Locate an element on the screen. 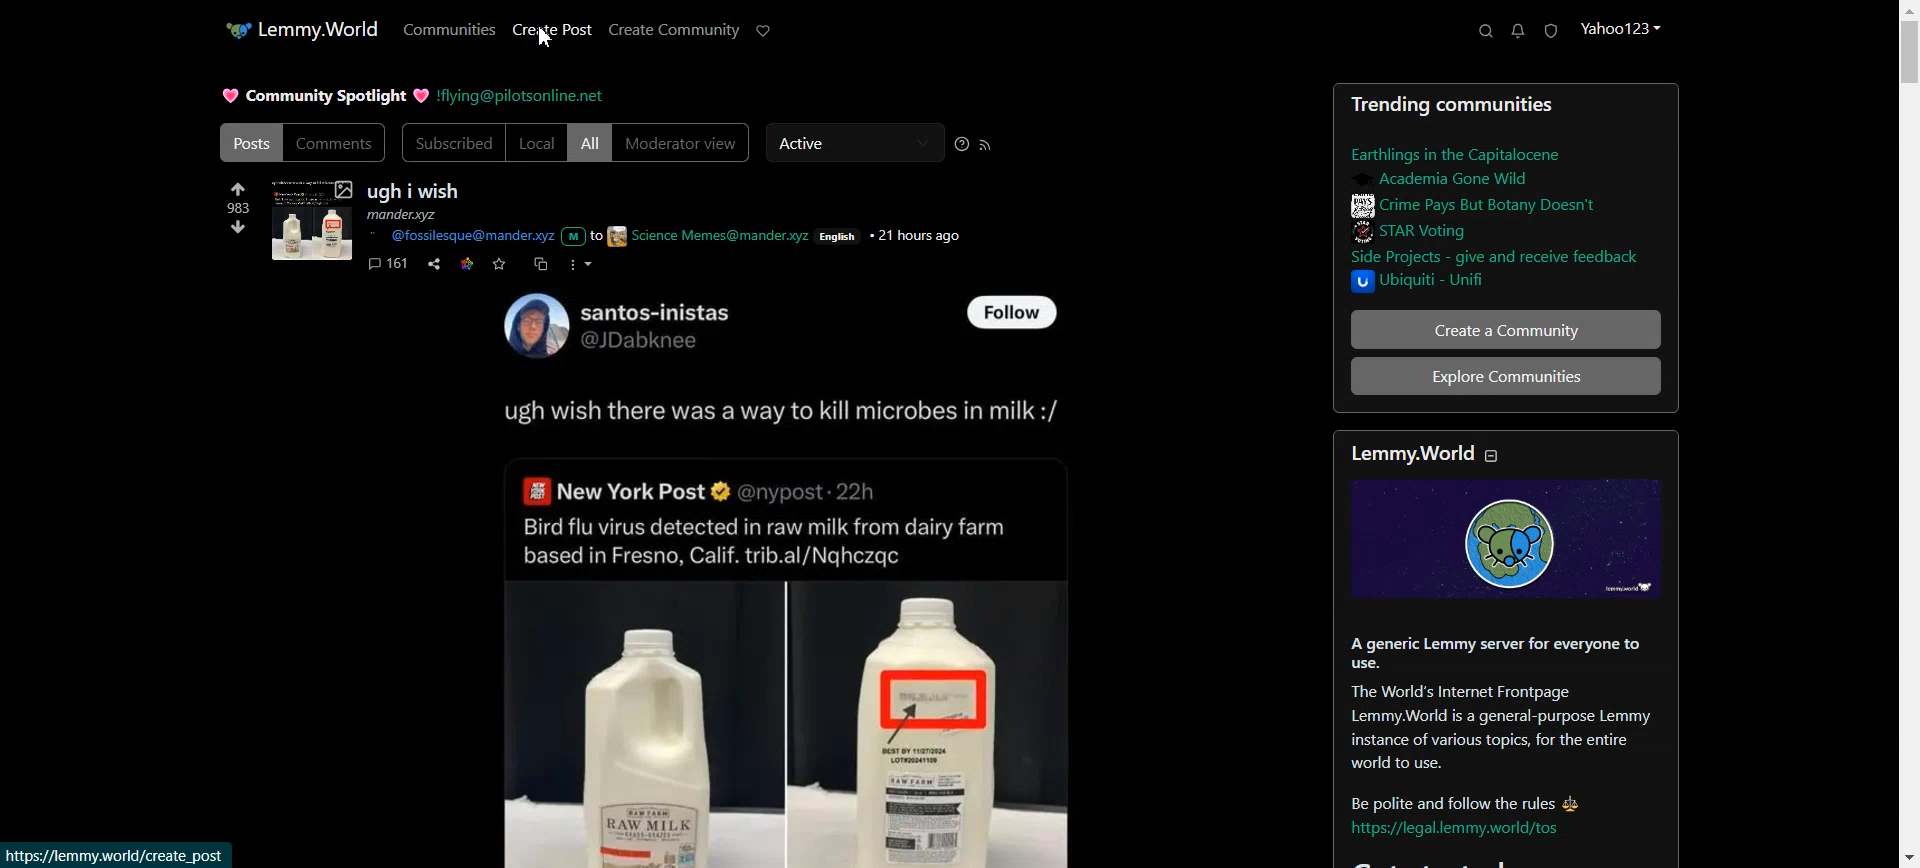  Pics is located at coordinates (309, 219).